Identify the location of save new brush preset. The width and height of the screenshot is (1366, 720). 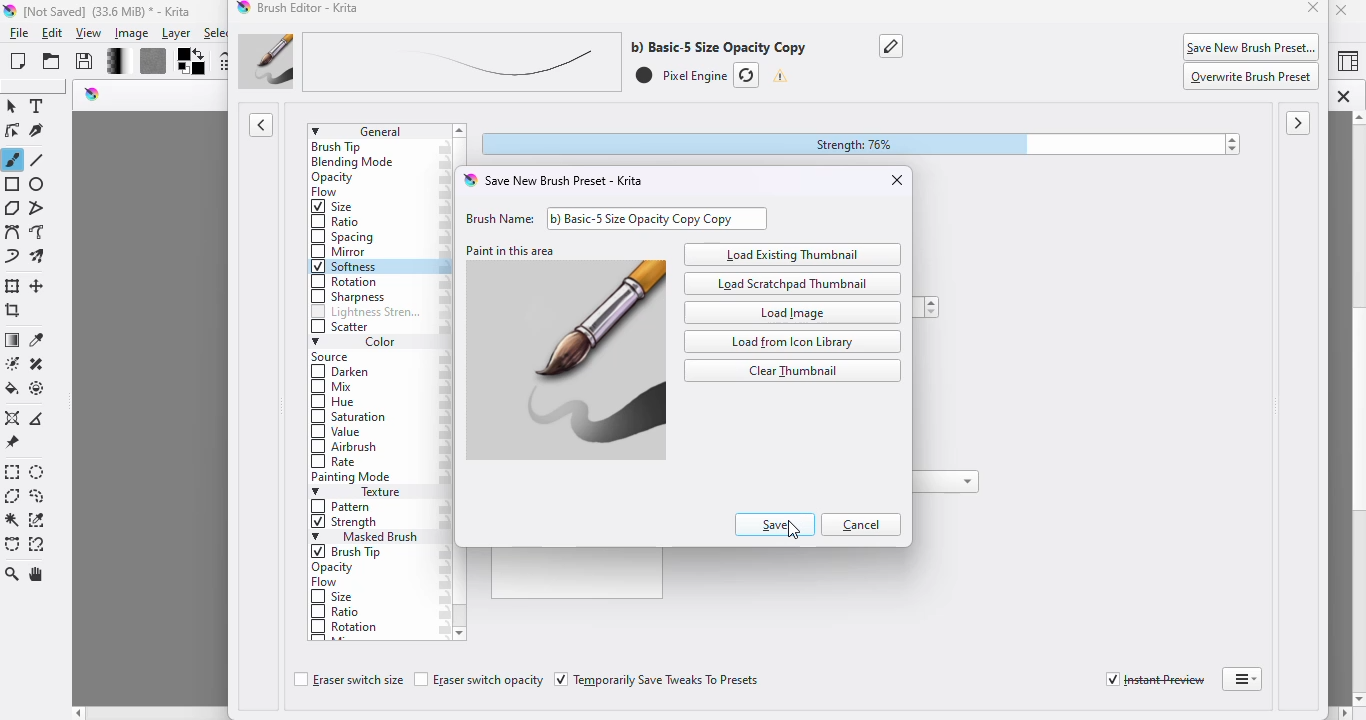
(1253, 46).